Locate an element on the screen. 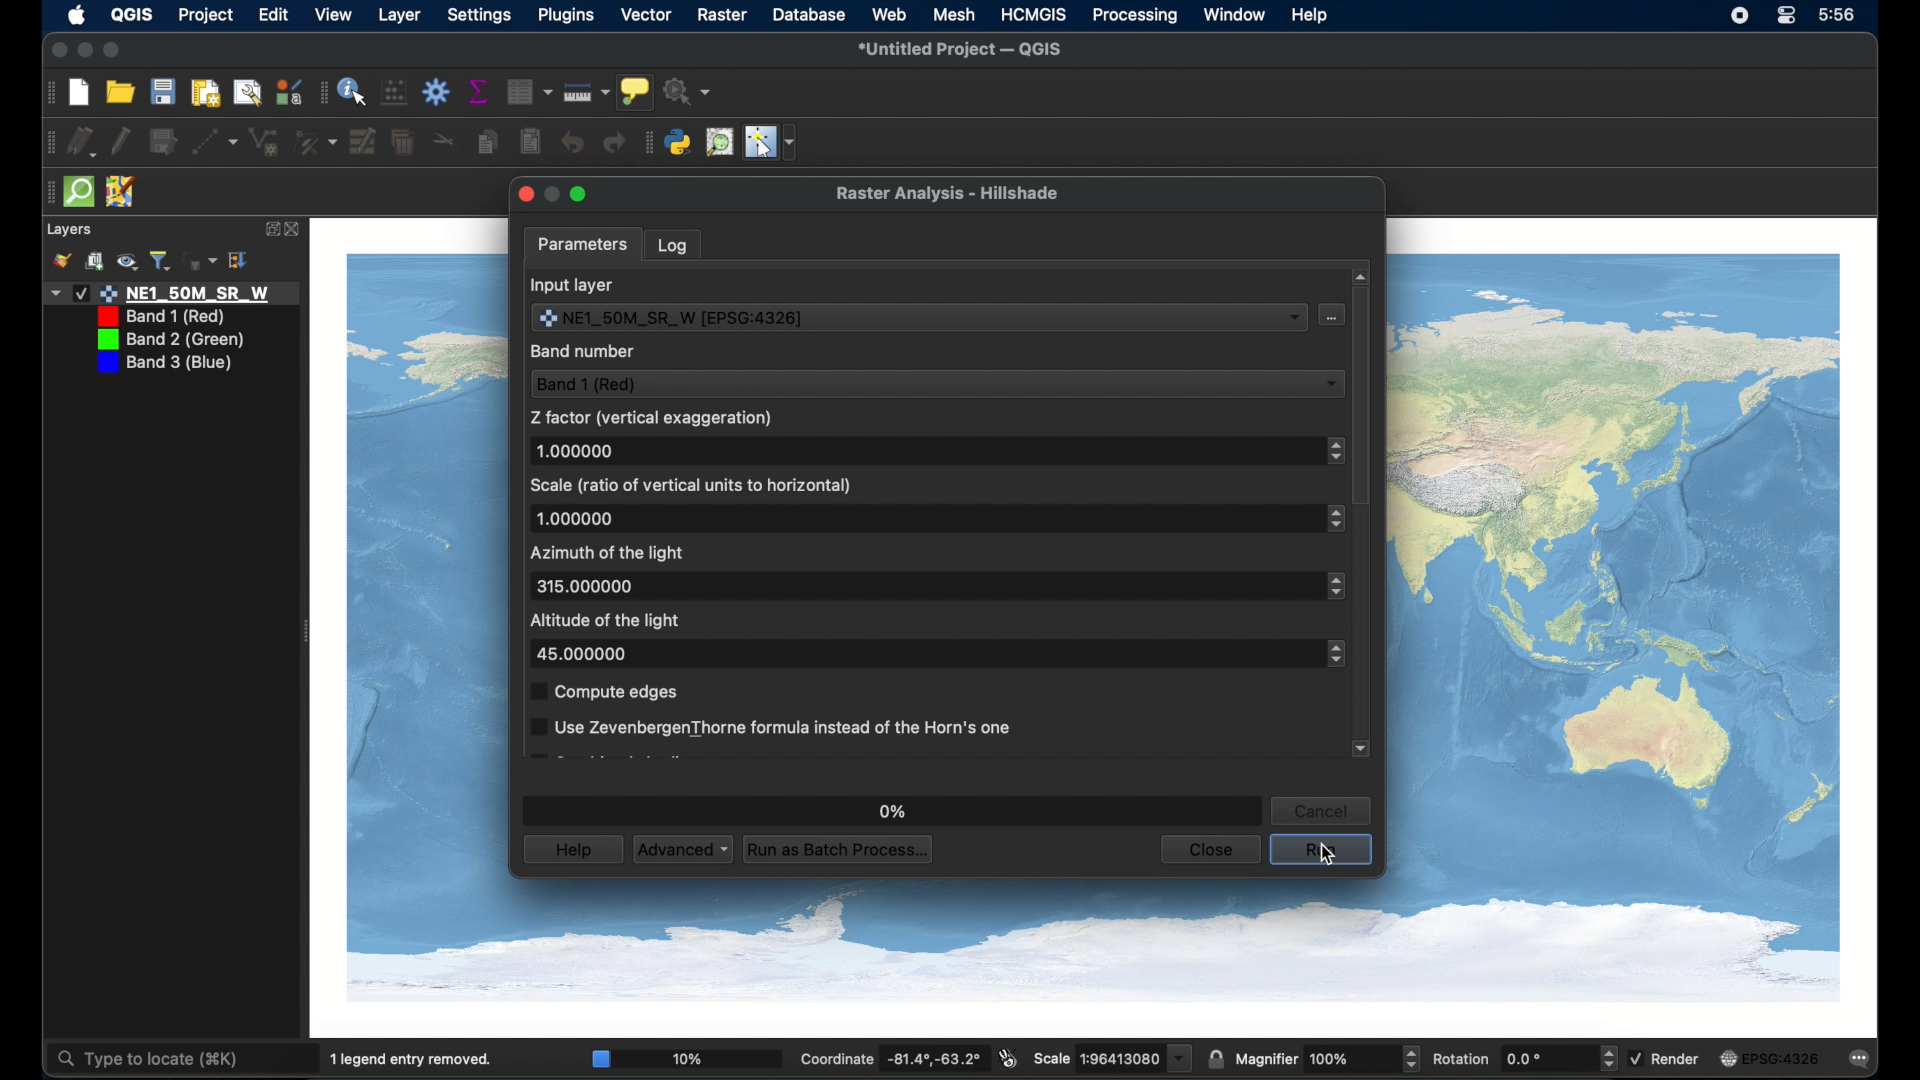 The height and width of the screenshot is (1080, 1920). open is located at coordinates (121, 92).